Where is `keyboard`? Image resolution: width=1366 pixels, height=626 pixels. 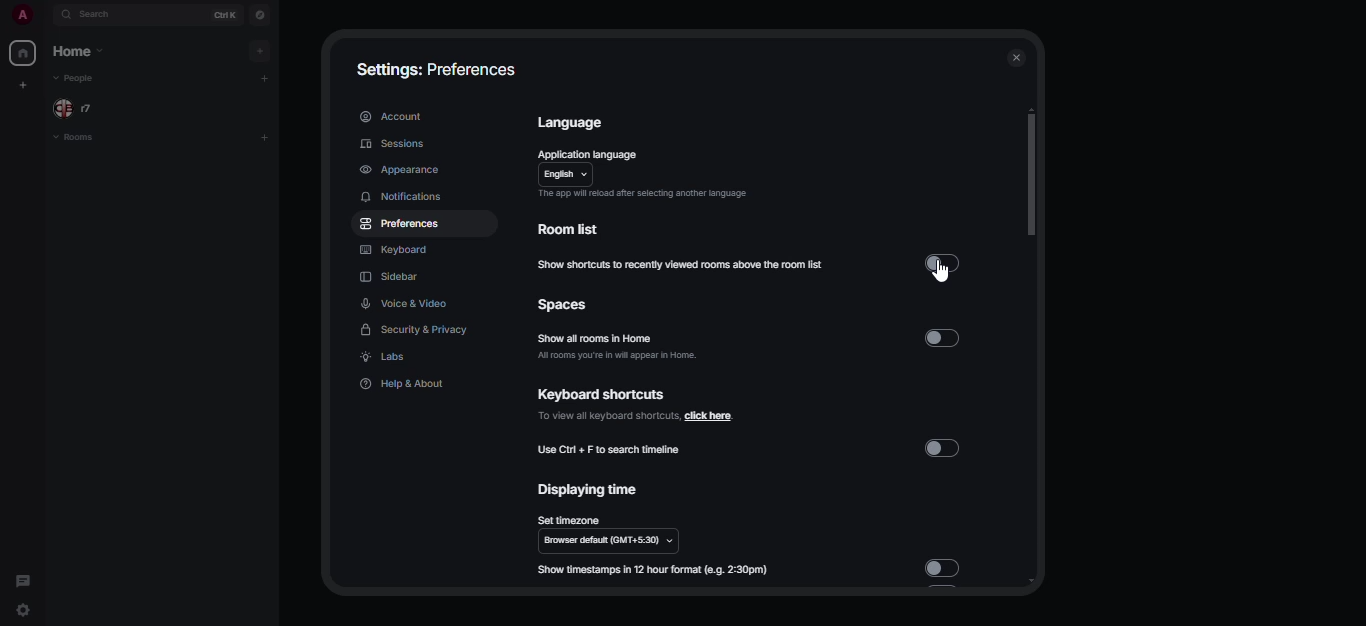
keyboard is located at coordinates (391, 248).